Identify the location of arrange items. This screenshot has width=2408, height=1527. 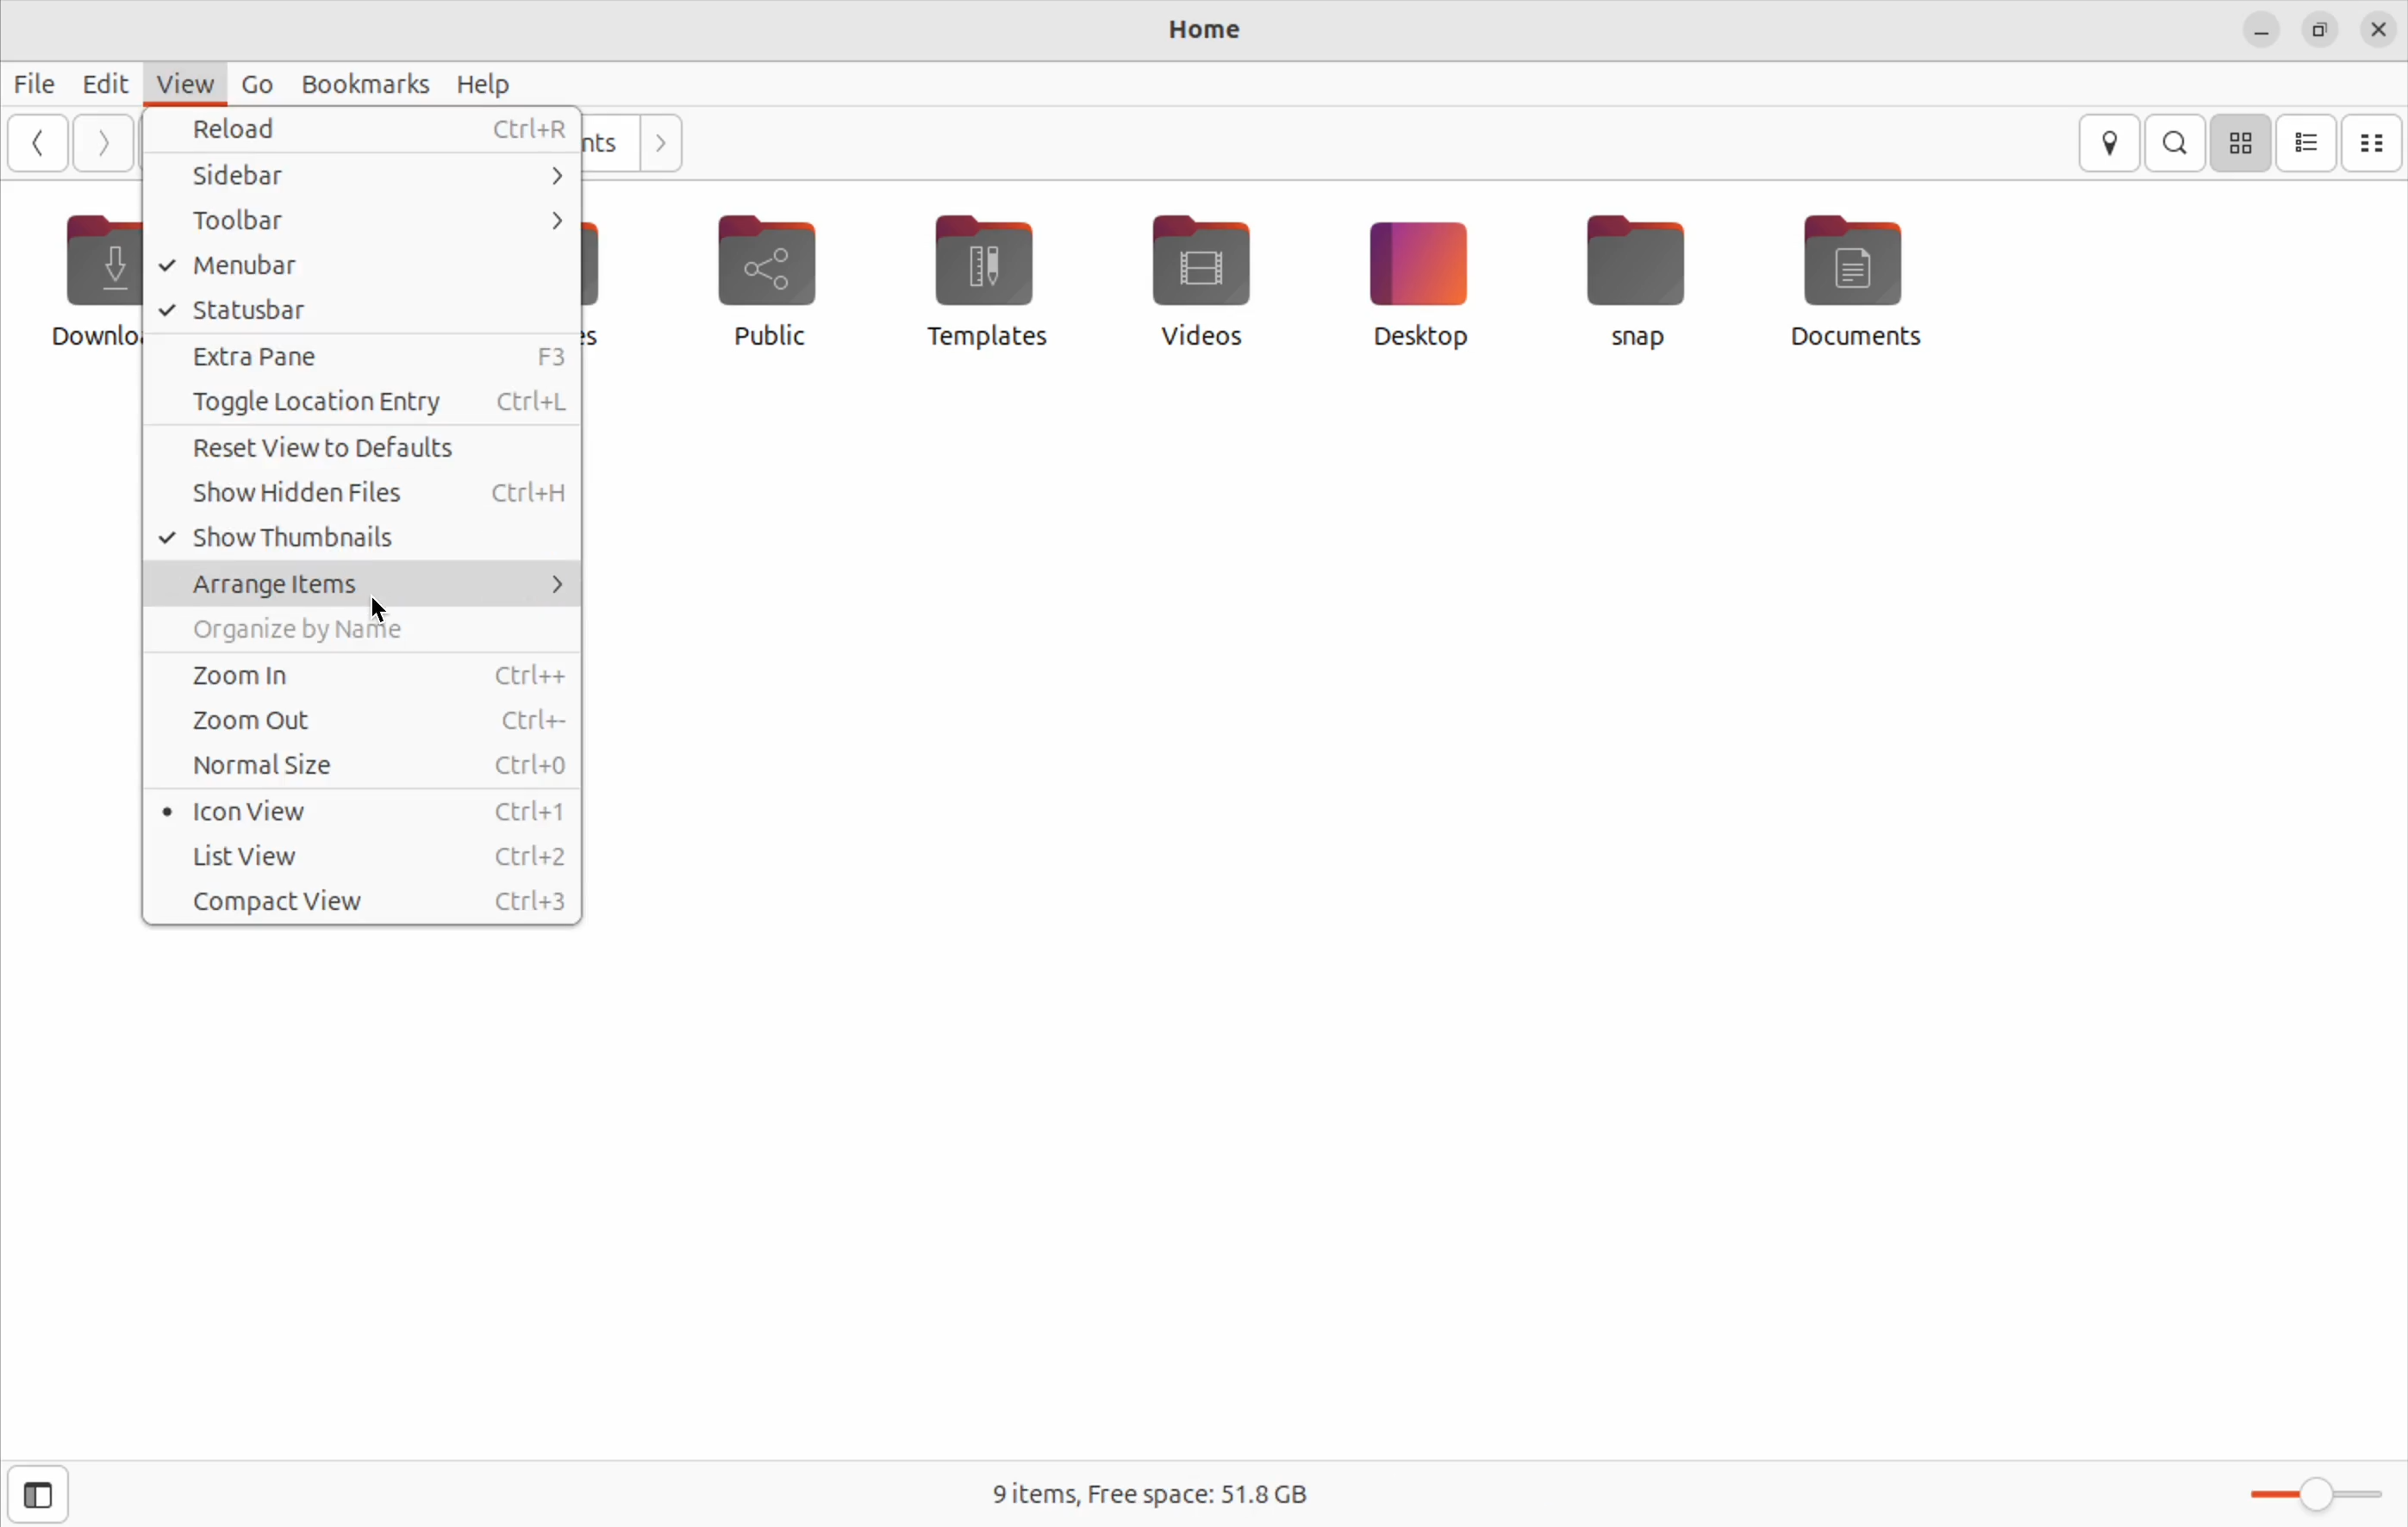
(363, 584).